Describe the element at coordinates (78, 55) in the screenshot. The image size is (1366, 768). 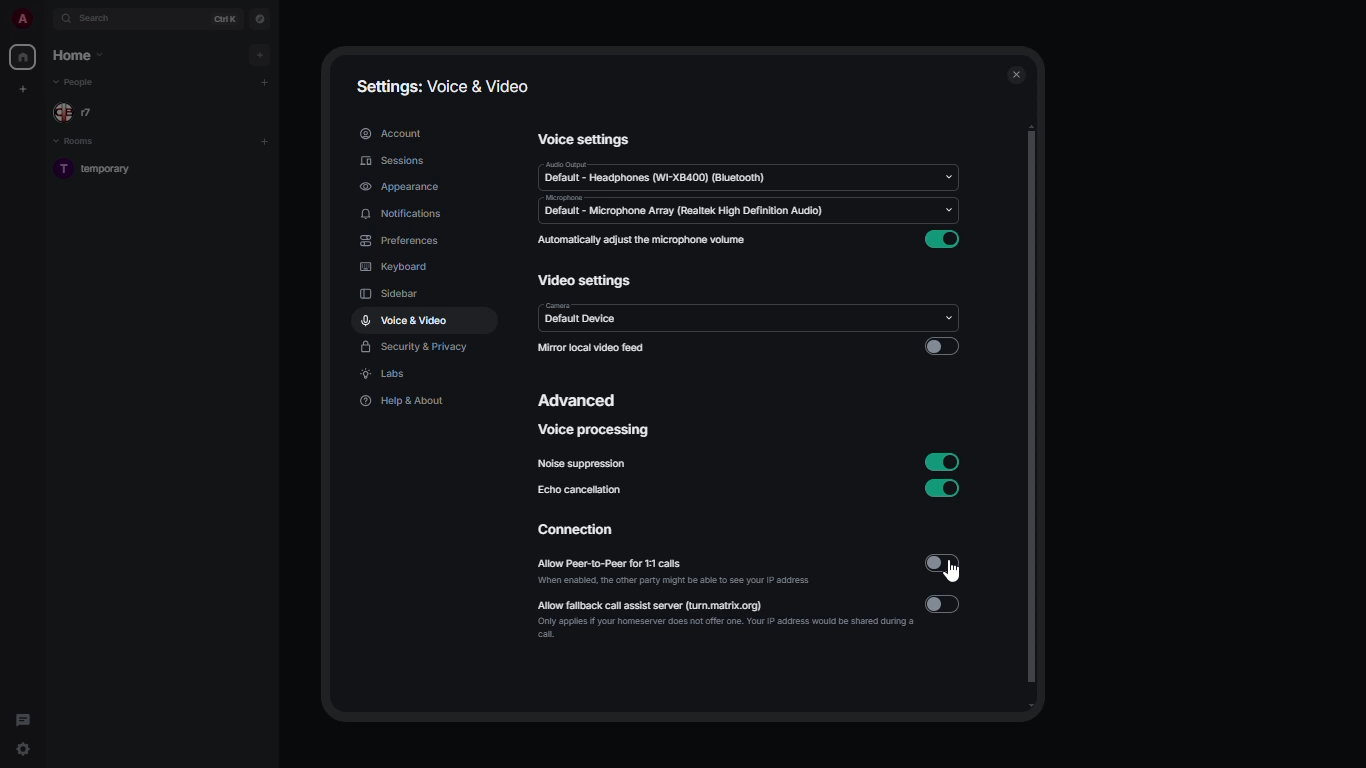
I see `home` at that location.